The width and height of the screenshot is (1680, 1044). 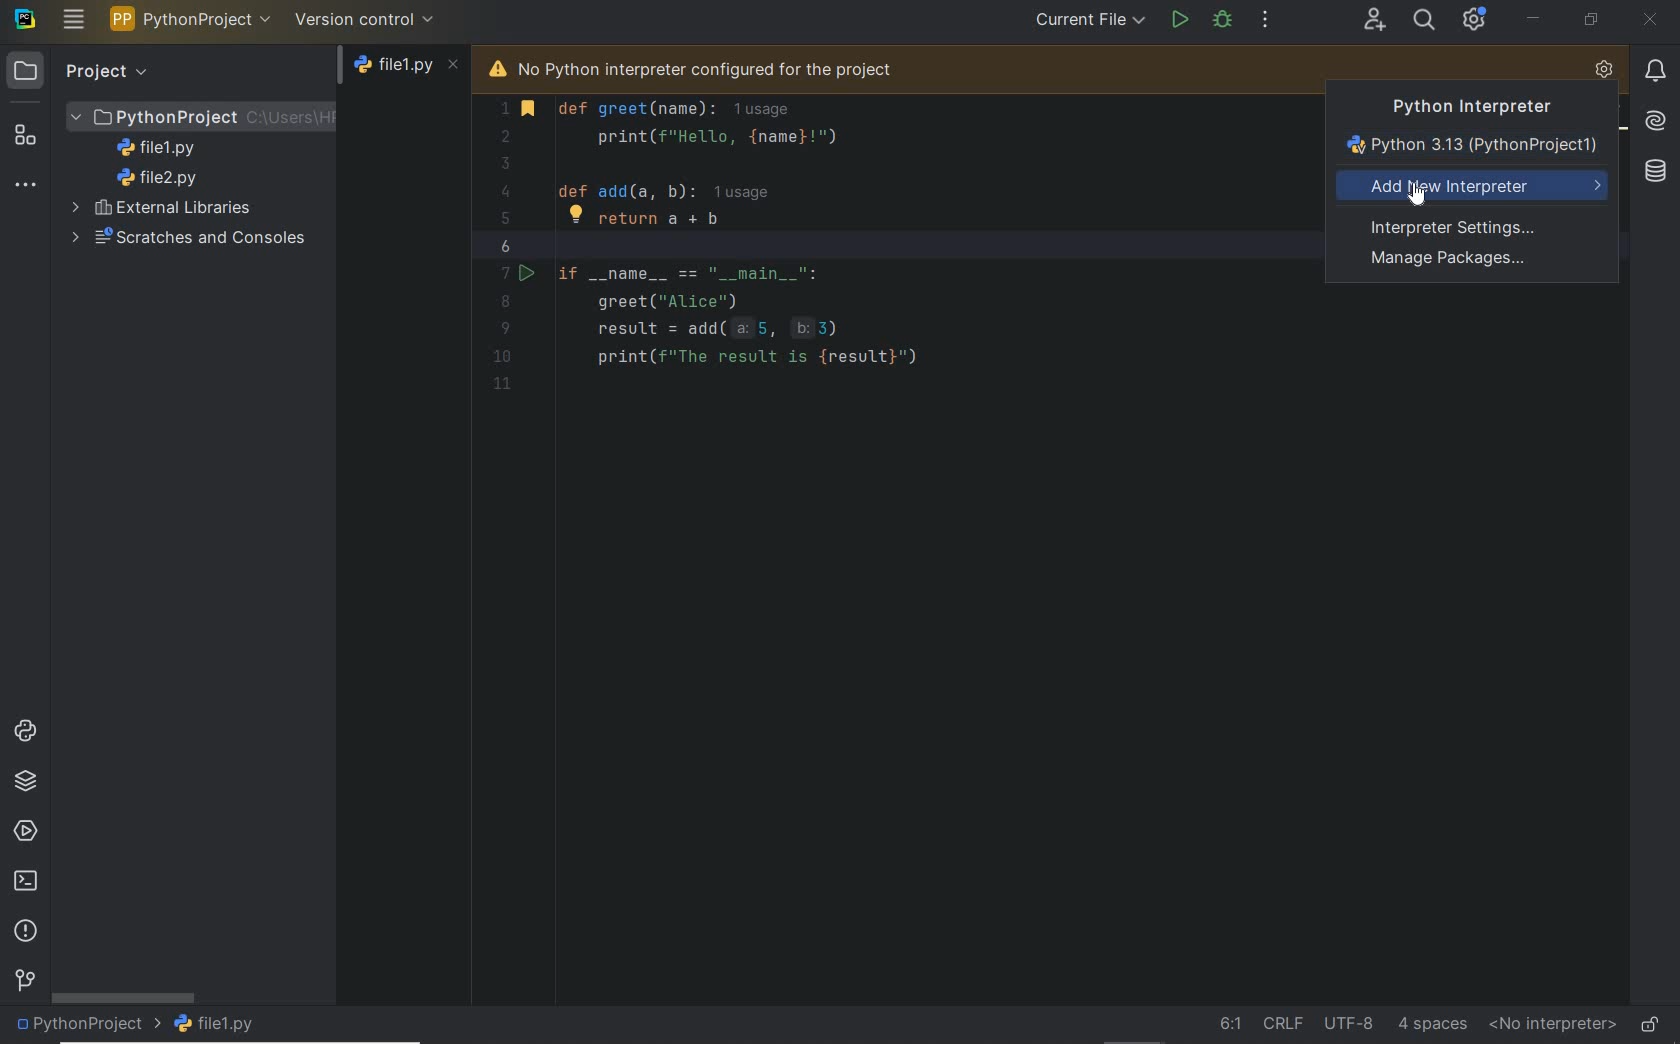 What do you see at coordinates (1653, 172) in the screenshot?
I see `database` at bounding box center [1653, 172].